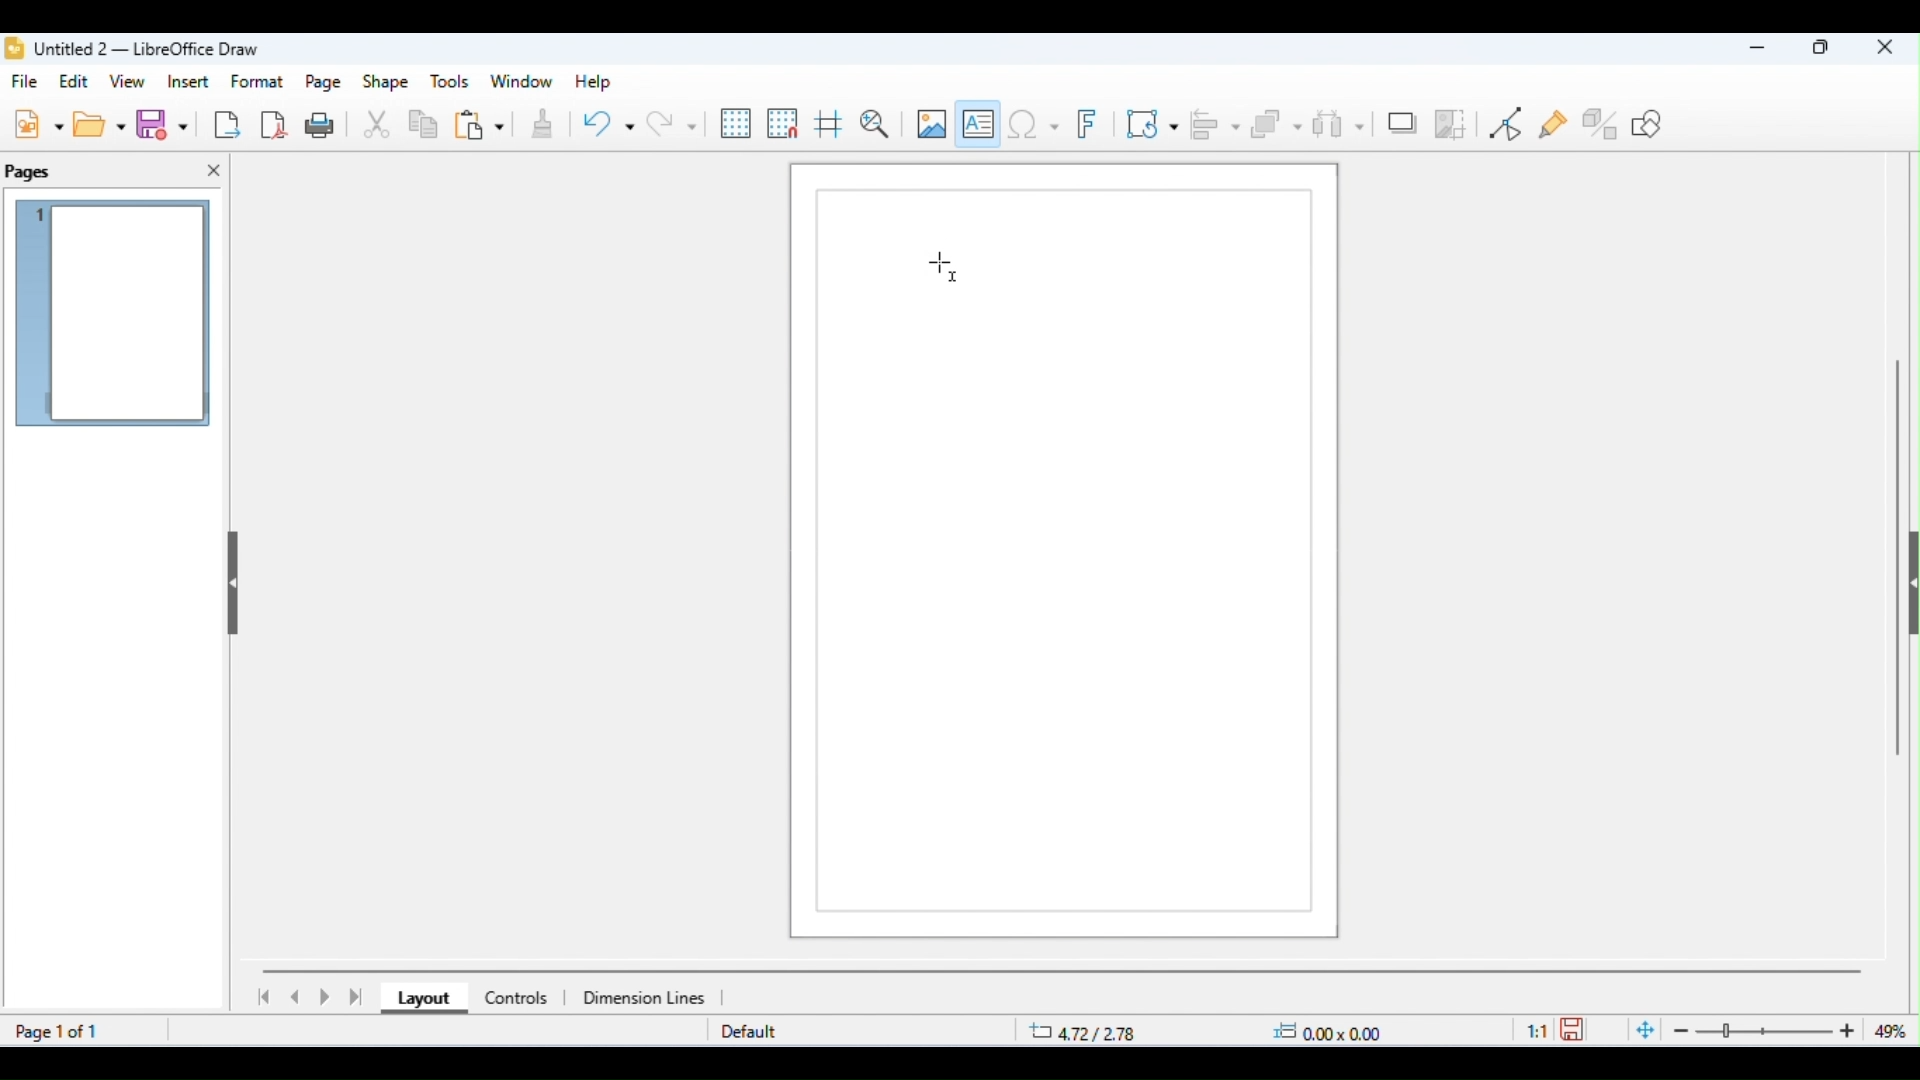 This screenshot has width=1920, height=1080. I want to click on paste, so click(479, 127).